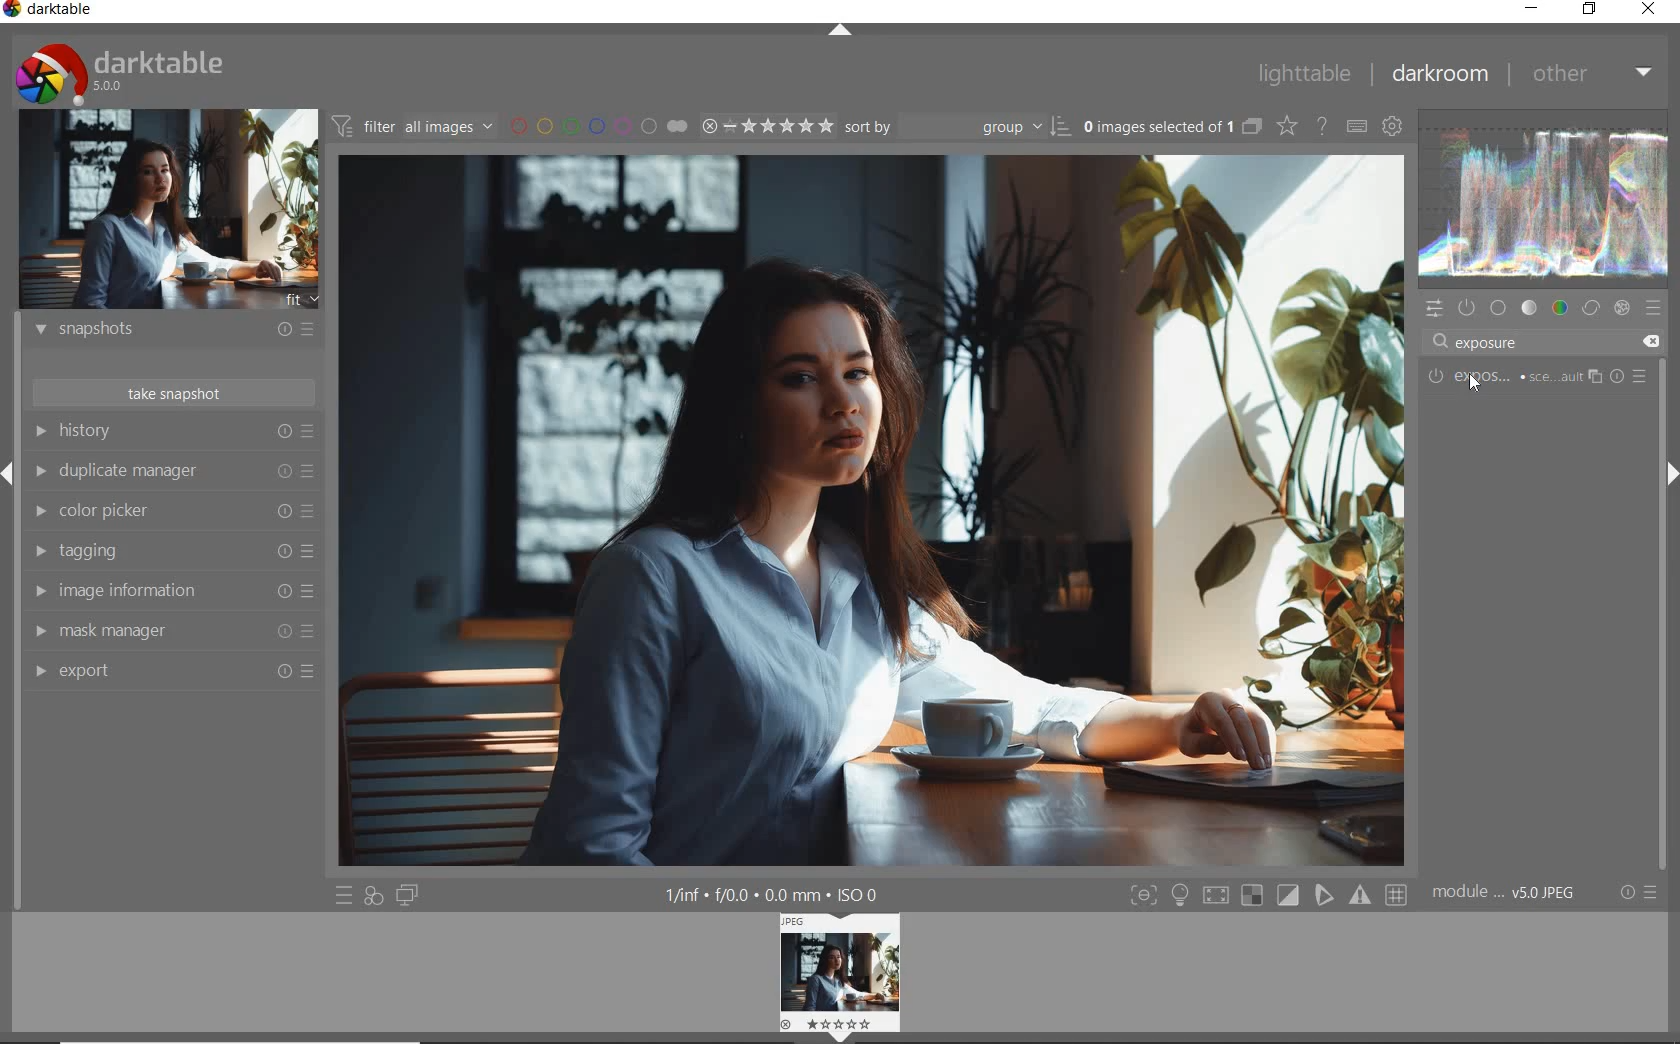 The height and width of the screenshot is (1044, 1680). Describe the element at coordinates (954, 127) in the screenshot. I see `sort` at that location.